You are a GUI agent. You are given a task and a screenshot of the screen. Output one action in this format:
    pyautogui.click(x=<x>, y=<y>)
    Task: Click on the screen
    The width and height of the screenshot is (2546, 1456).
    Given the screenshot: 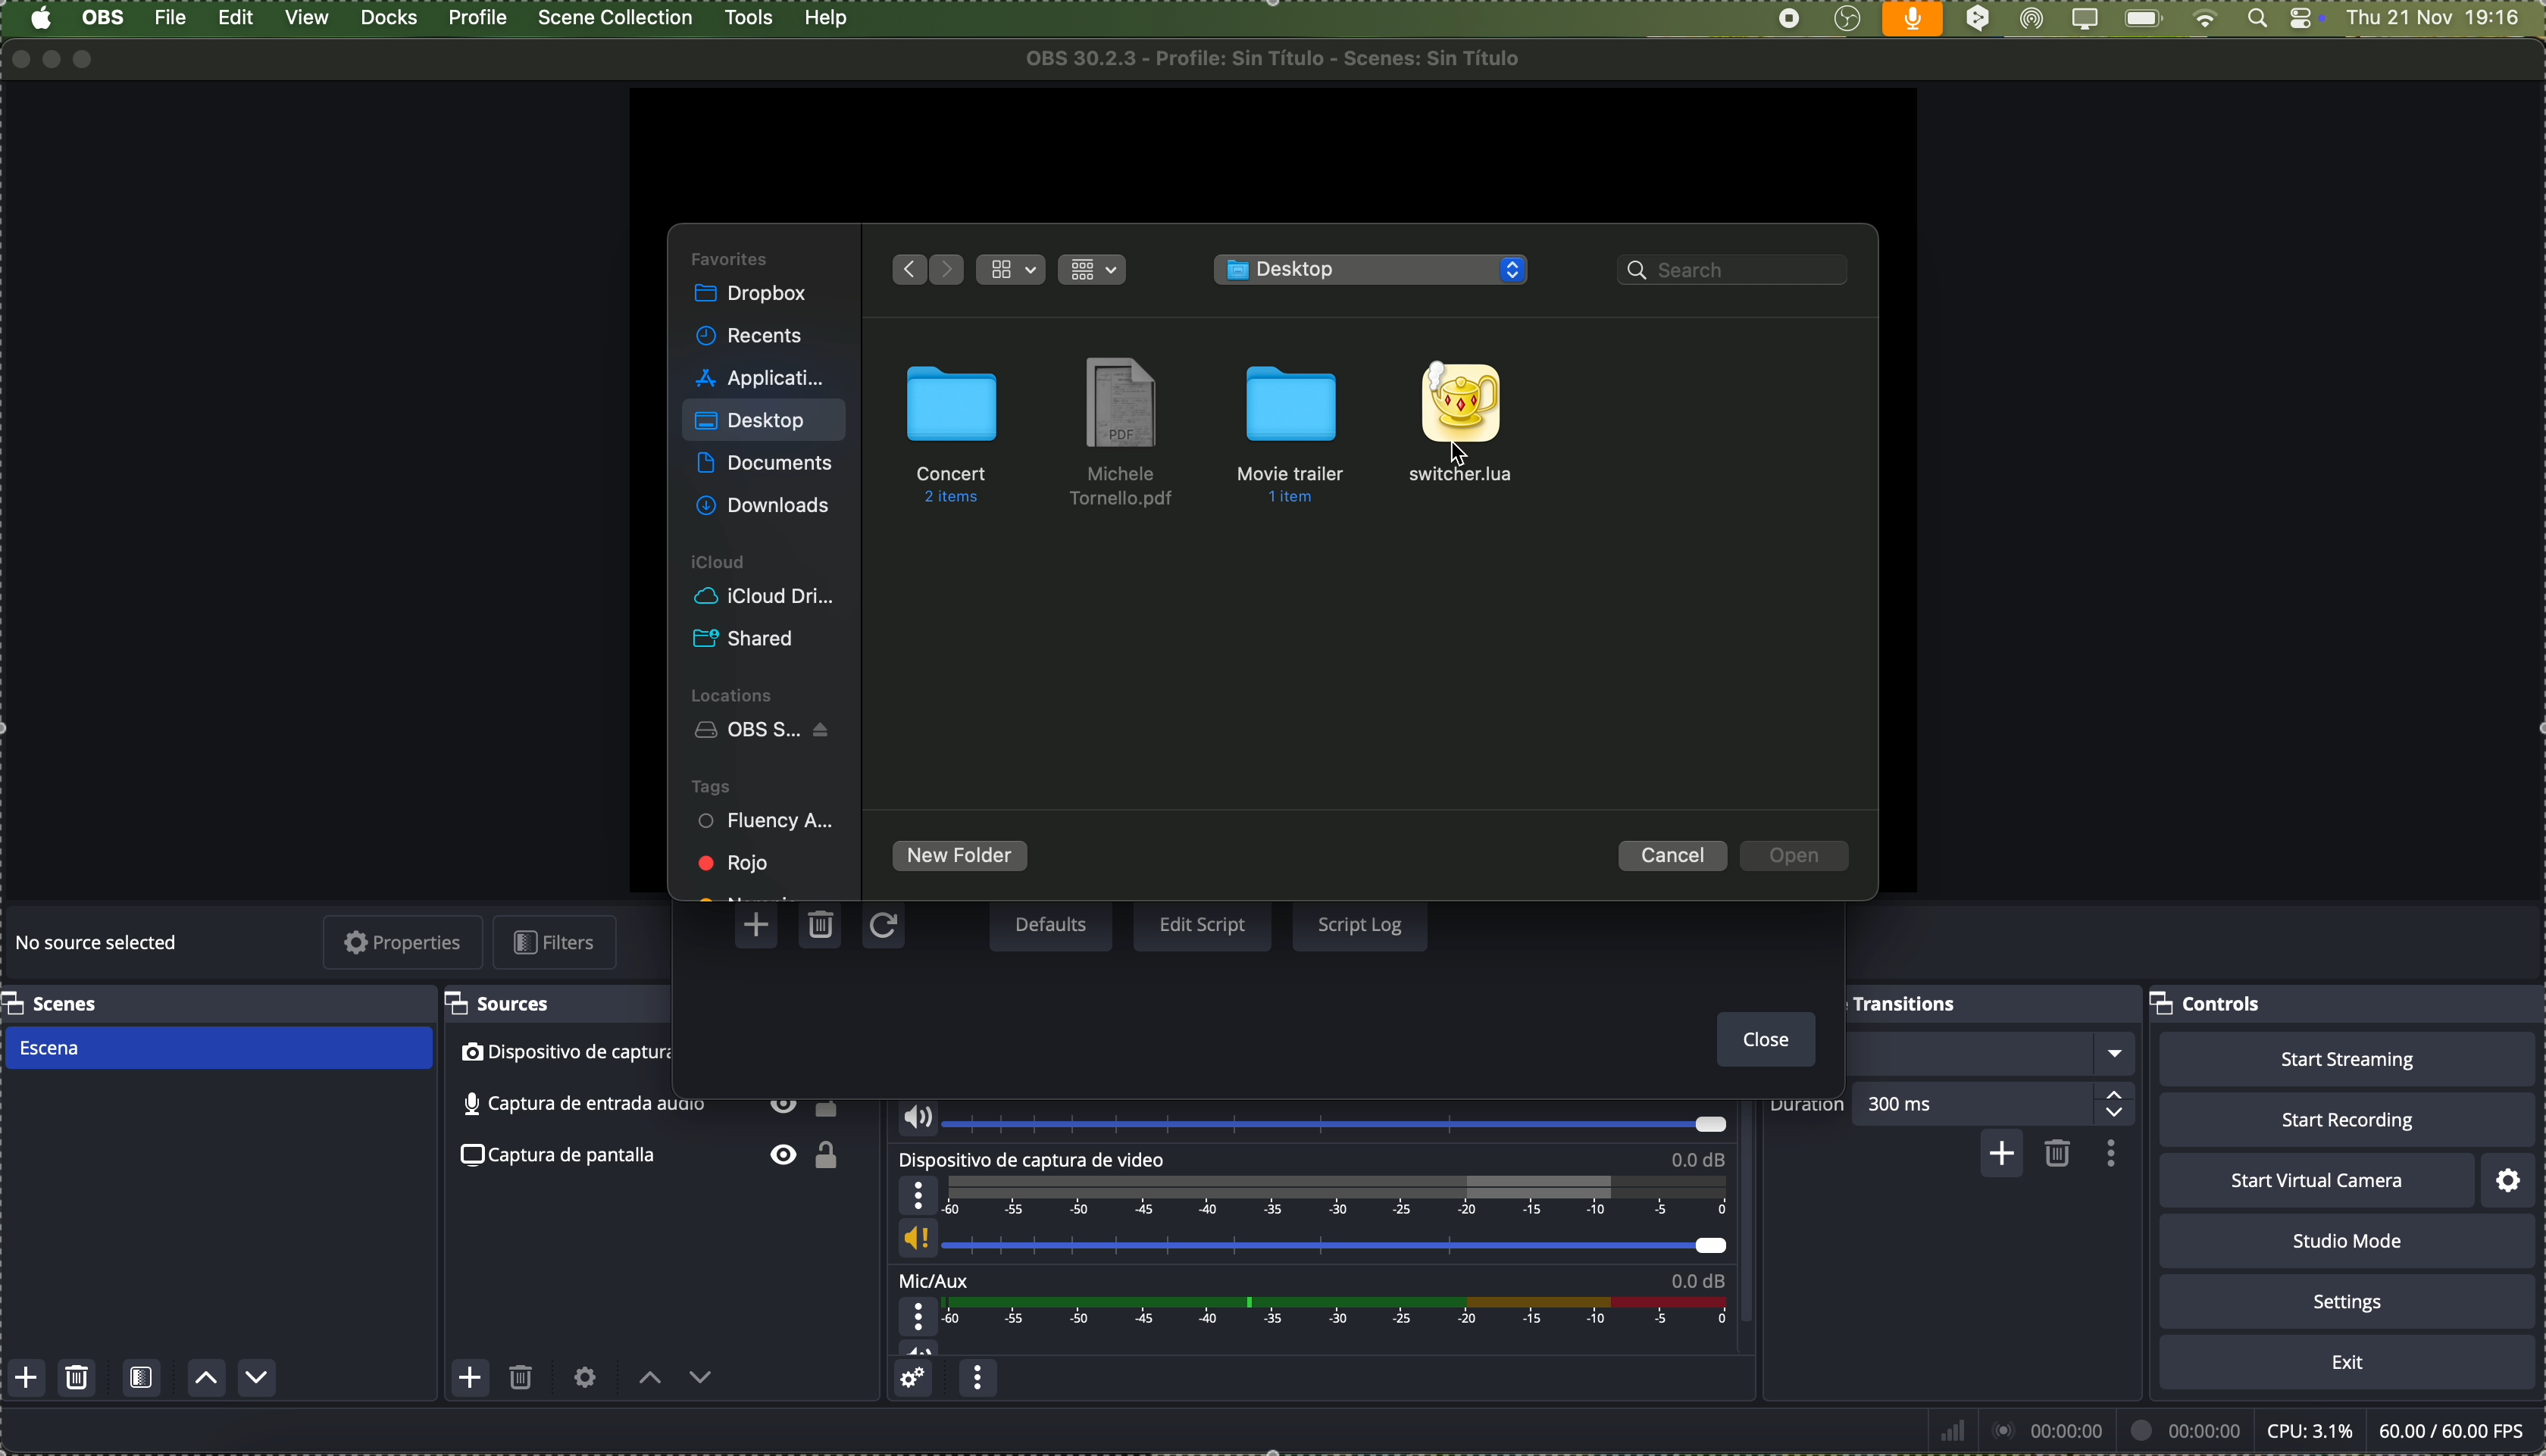 What is the action you would take?
    pyautogui.click(x=2083, y=20)
    